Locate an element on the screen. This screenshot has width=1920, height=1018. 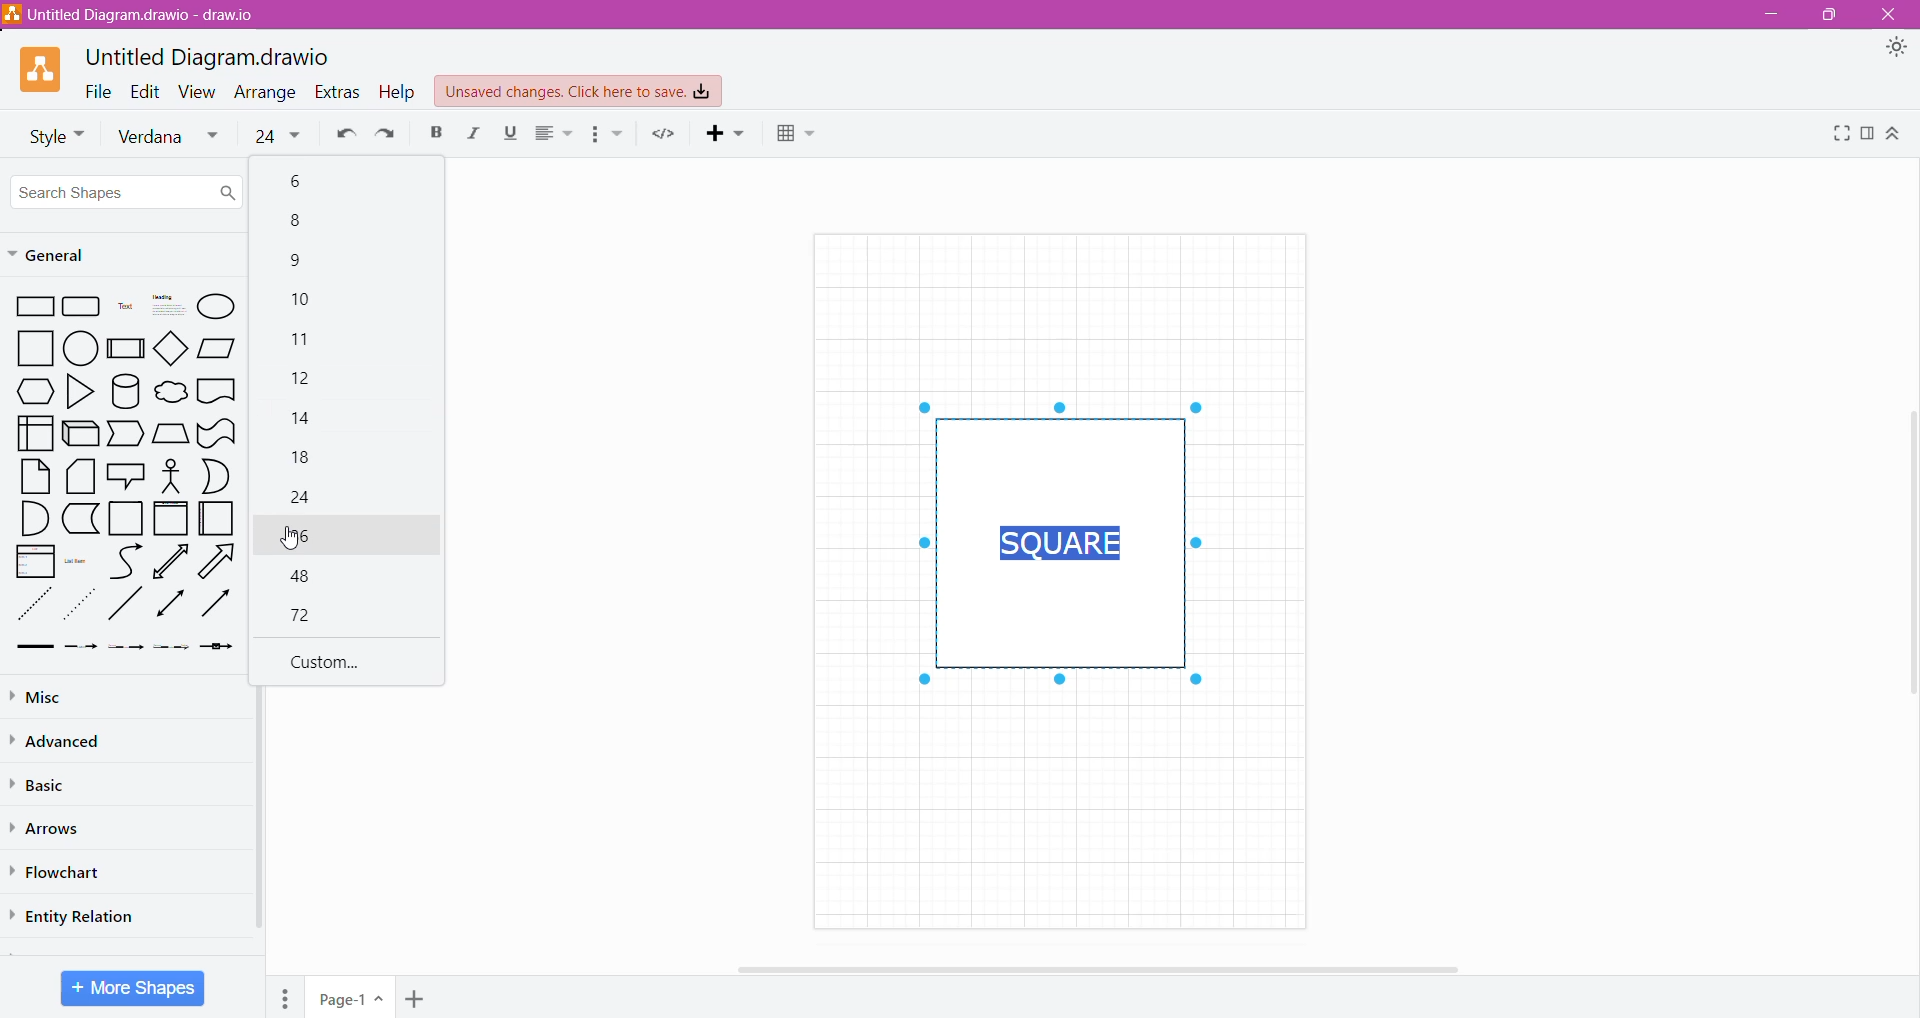
6 is located at coordinates (300, 181).